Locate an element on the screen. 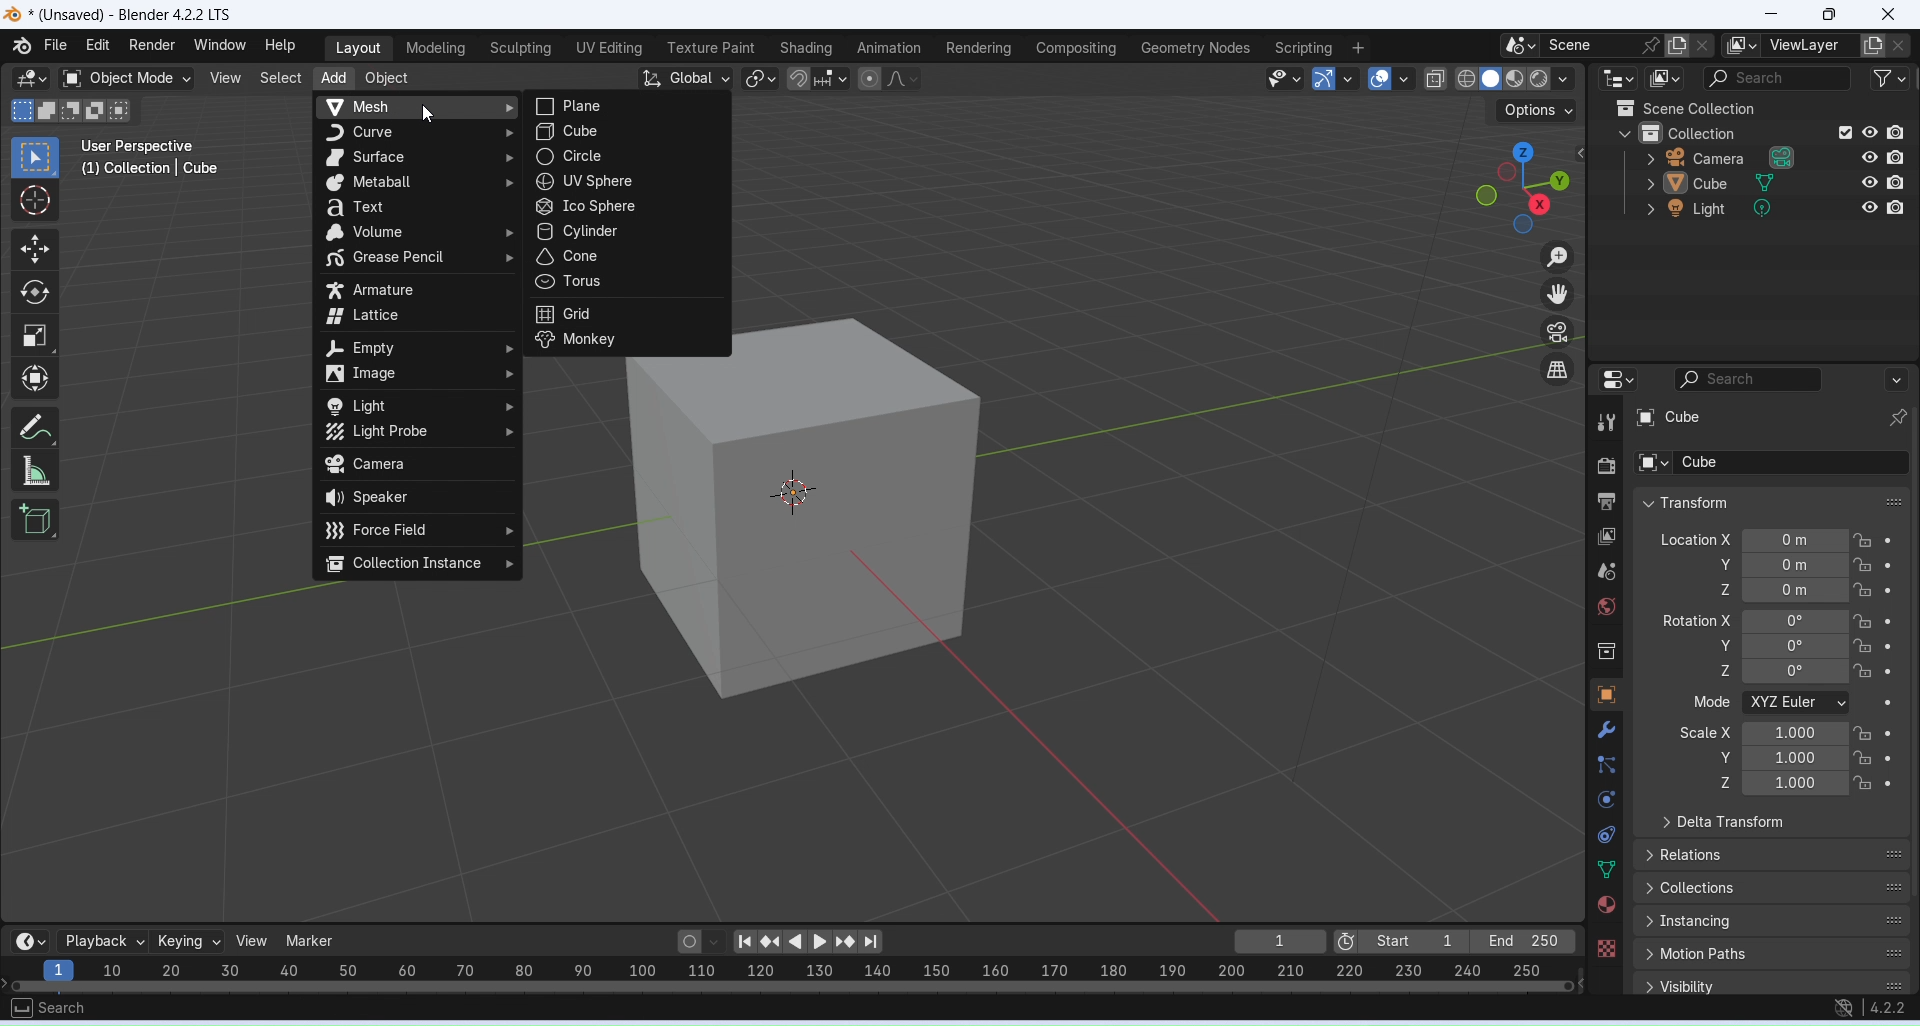  Cube layer is located at coordinates (1773, 417).